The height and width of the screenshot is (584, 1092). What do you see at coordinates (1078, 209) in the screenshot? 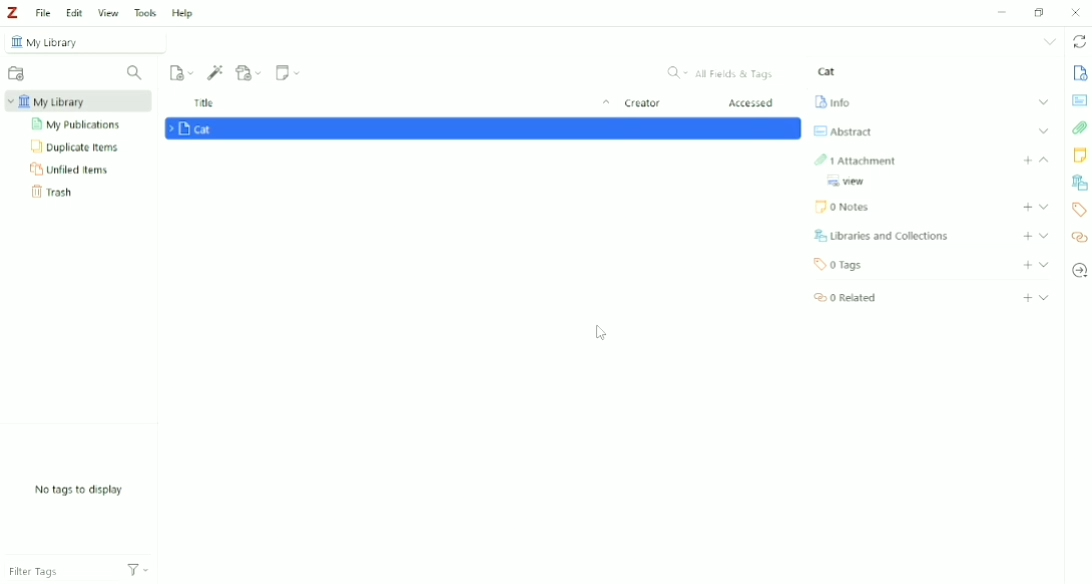
I see `Tags` at bounding box center [1078, 209].